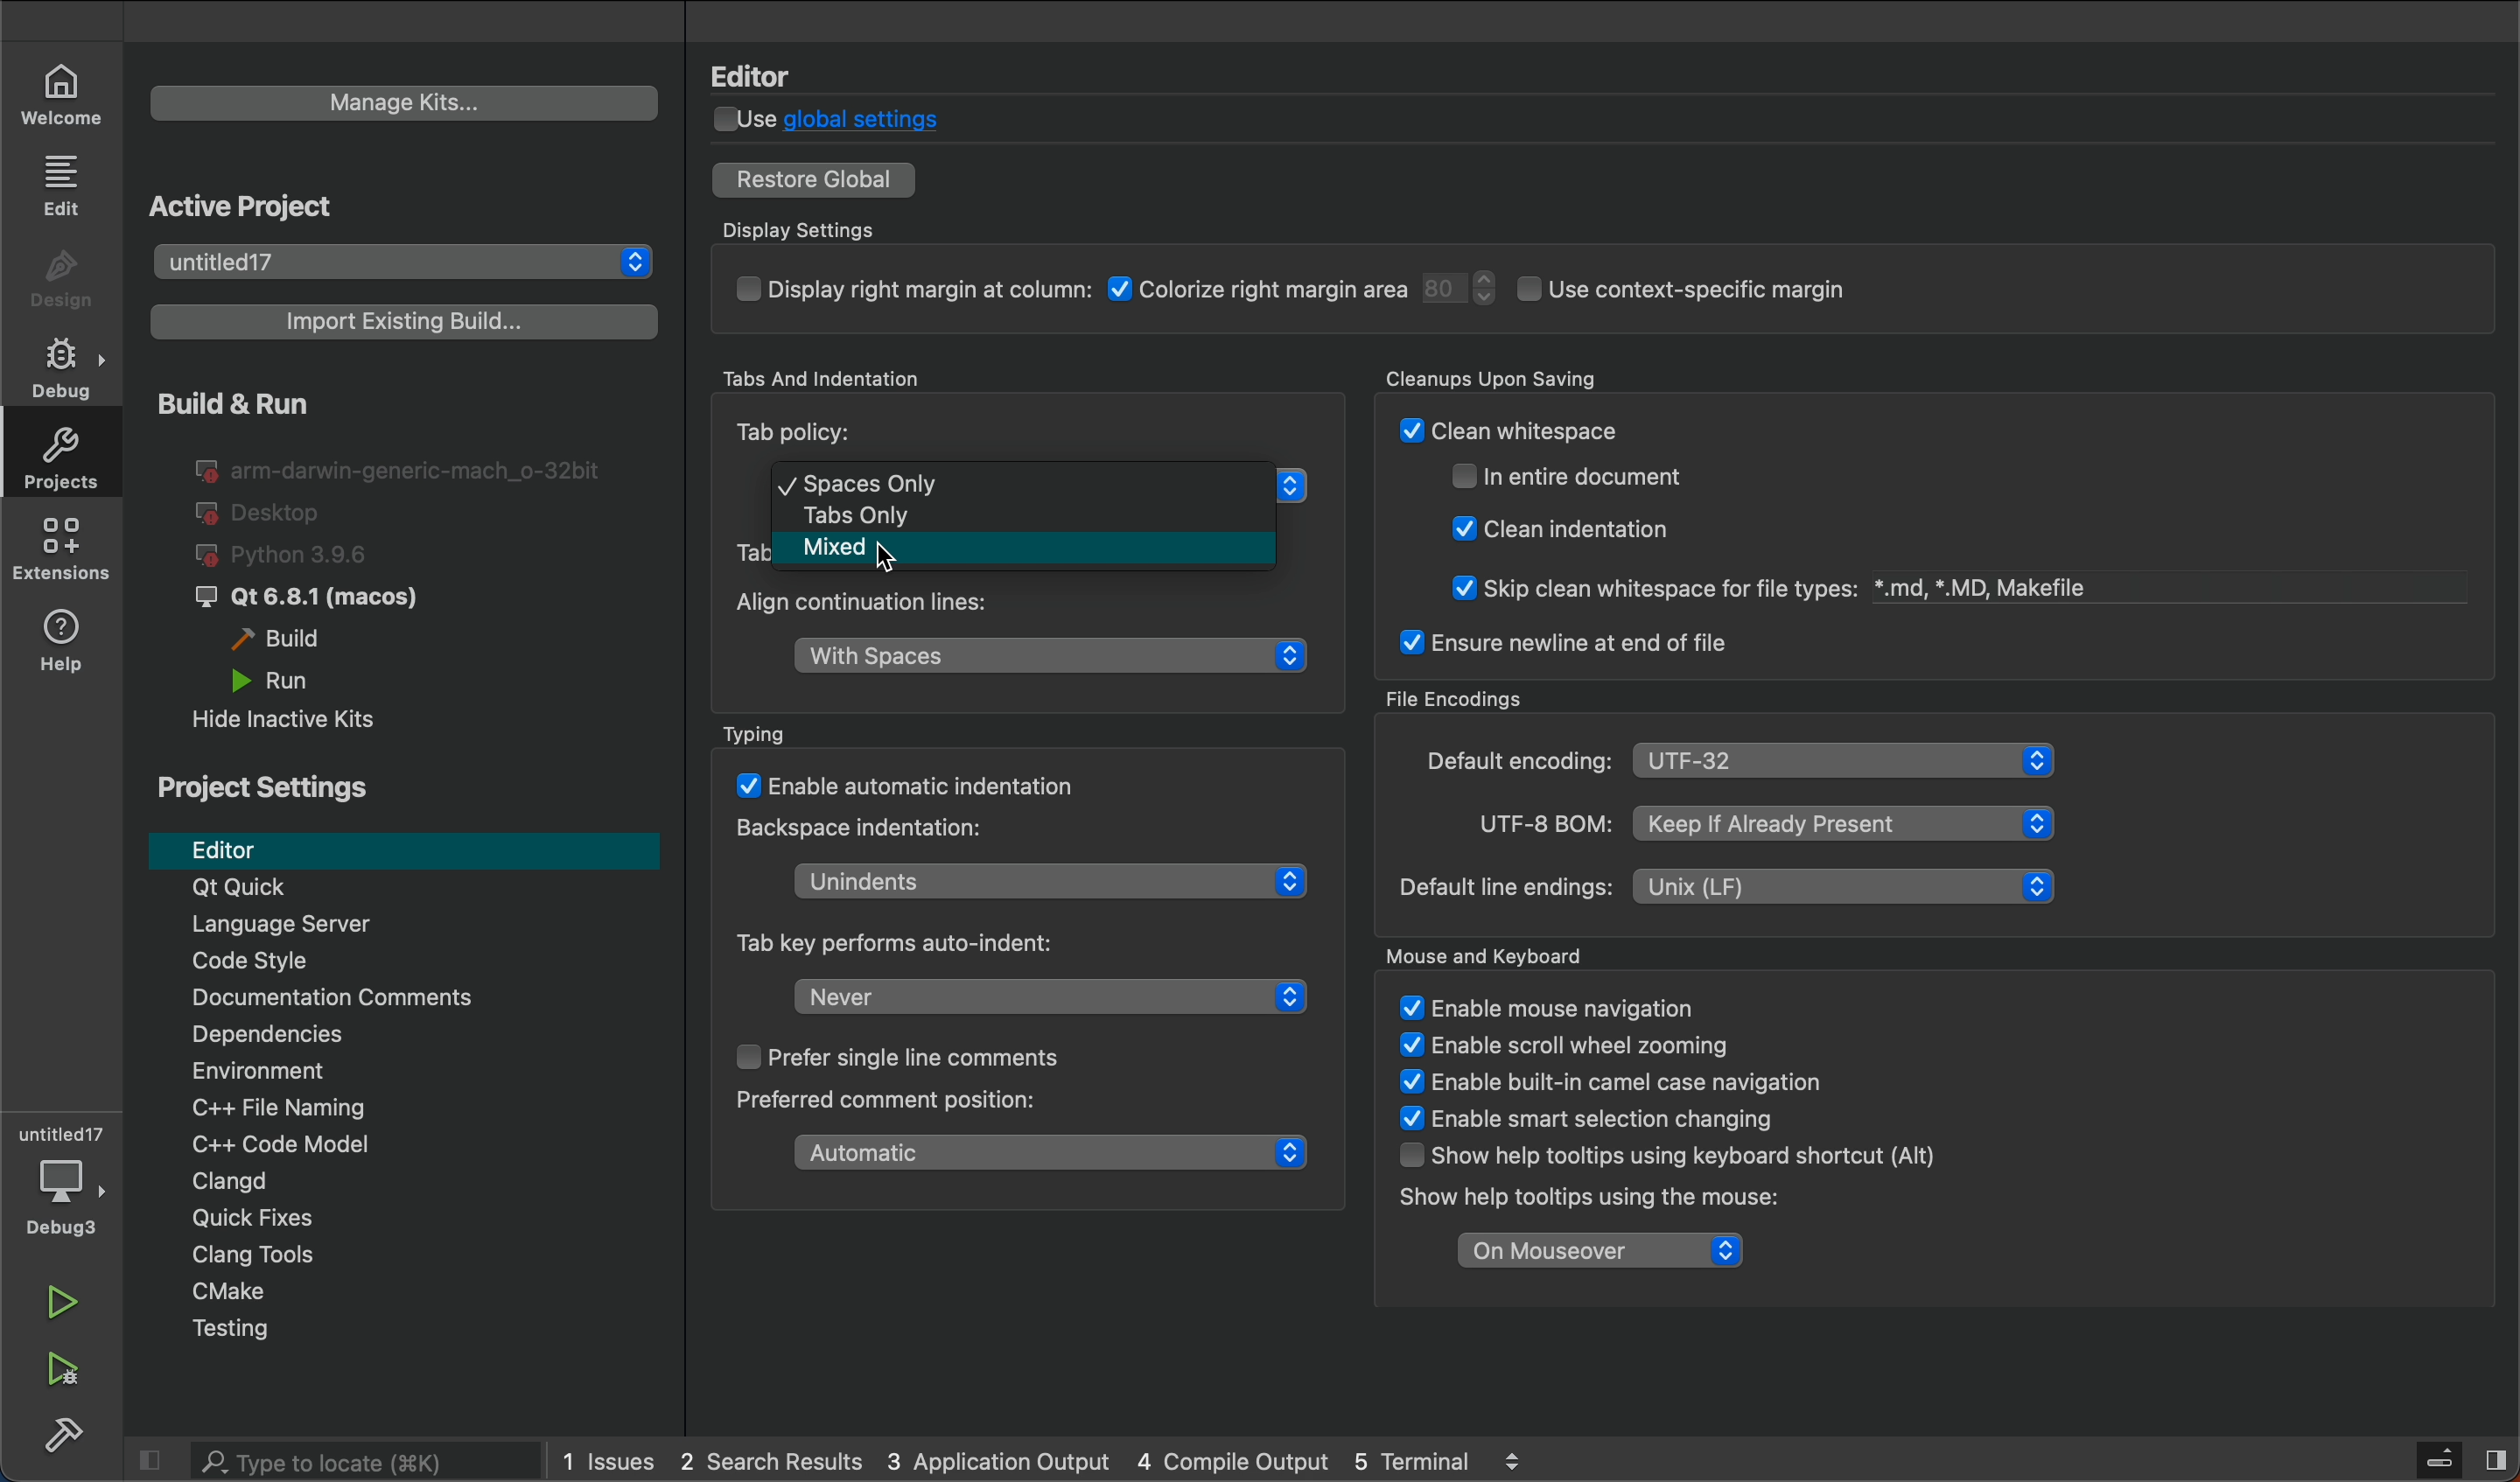 This screenshot has height=1482, width=2520. What do you see at coordinates (301, 643) in the screenshot?
I see `build ` at bounding box center [301, 643].